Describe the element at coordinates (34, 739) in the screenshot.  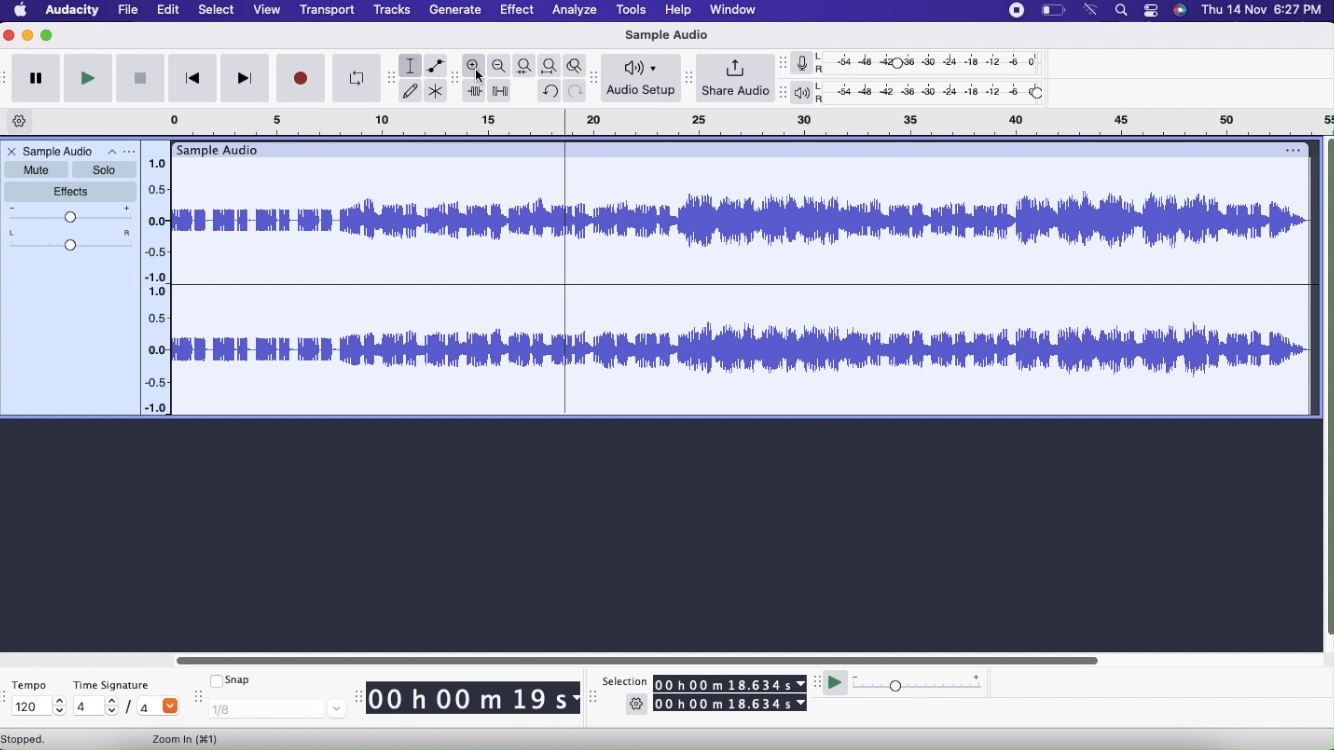
I see `stopped` at that location.